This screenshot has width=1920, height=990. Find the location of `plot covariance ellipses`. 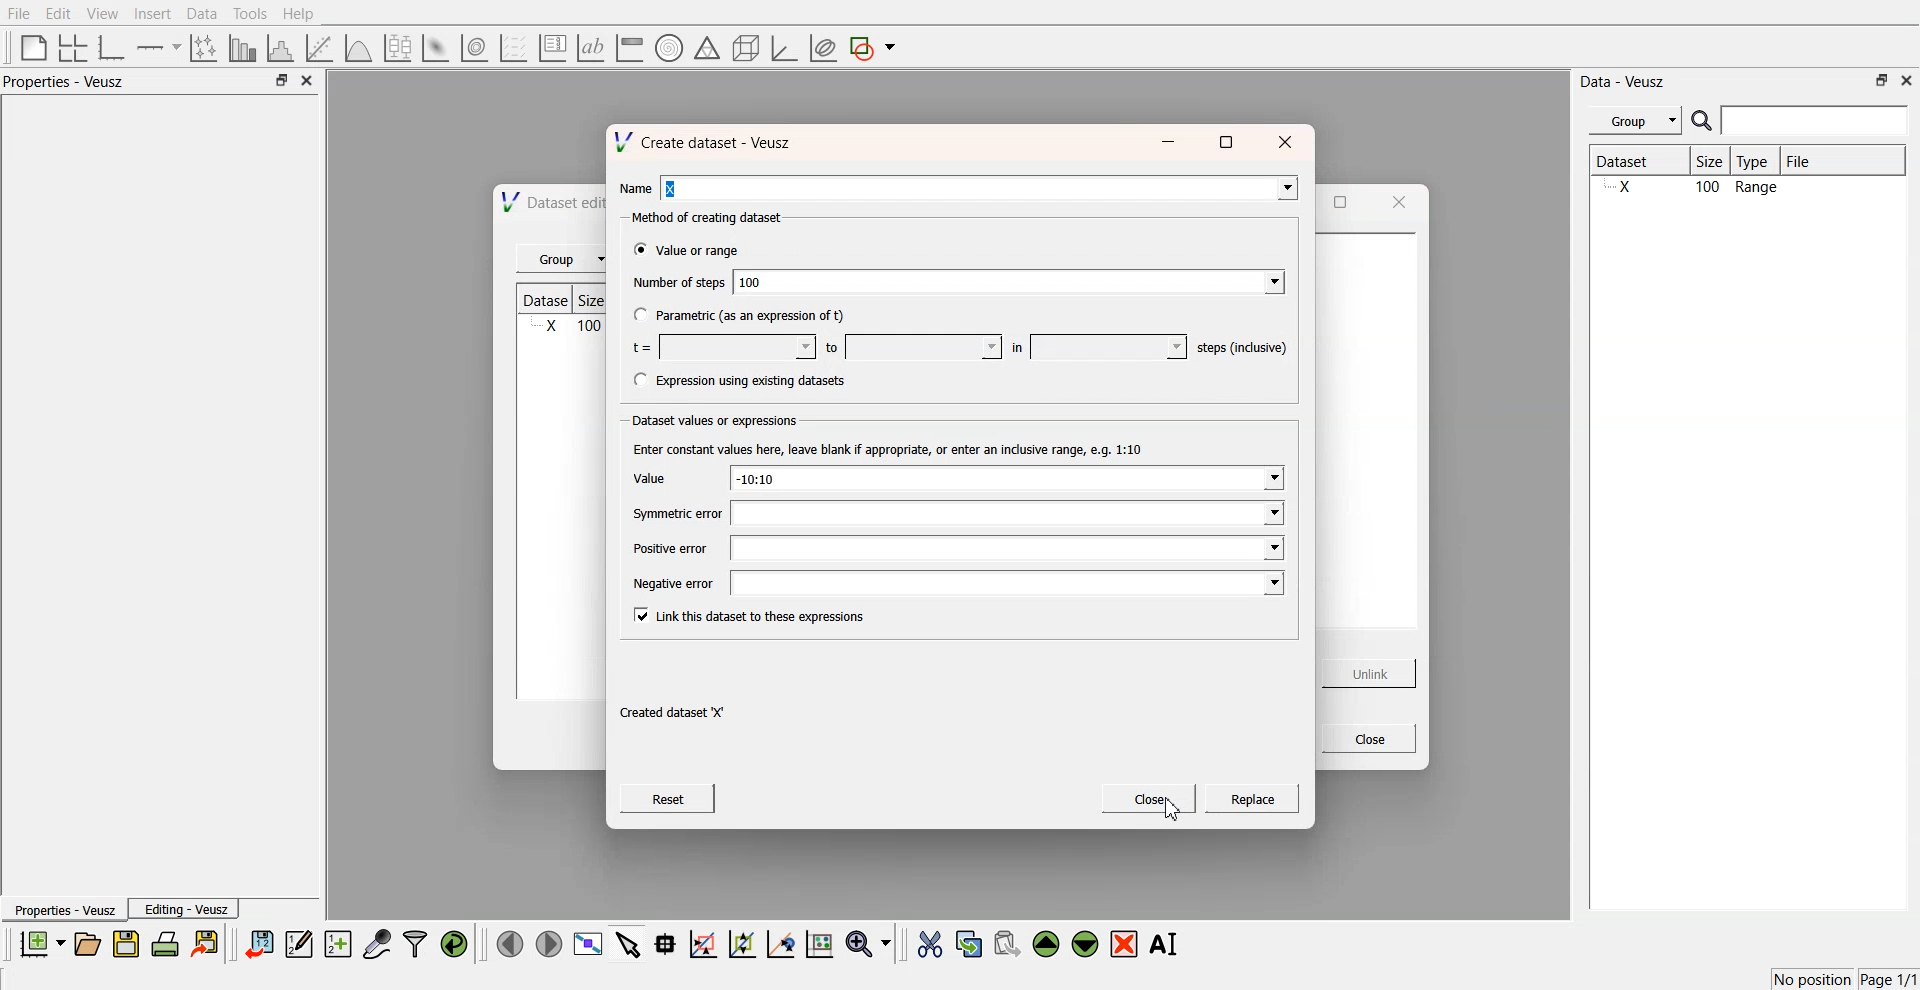

plot covariance ellipses is located at coordinates (822, 49).